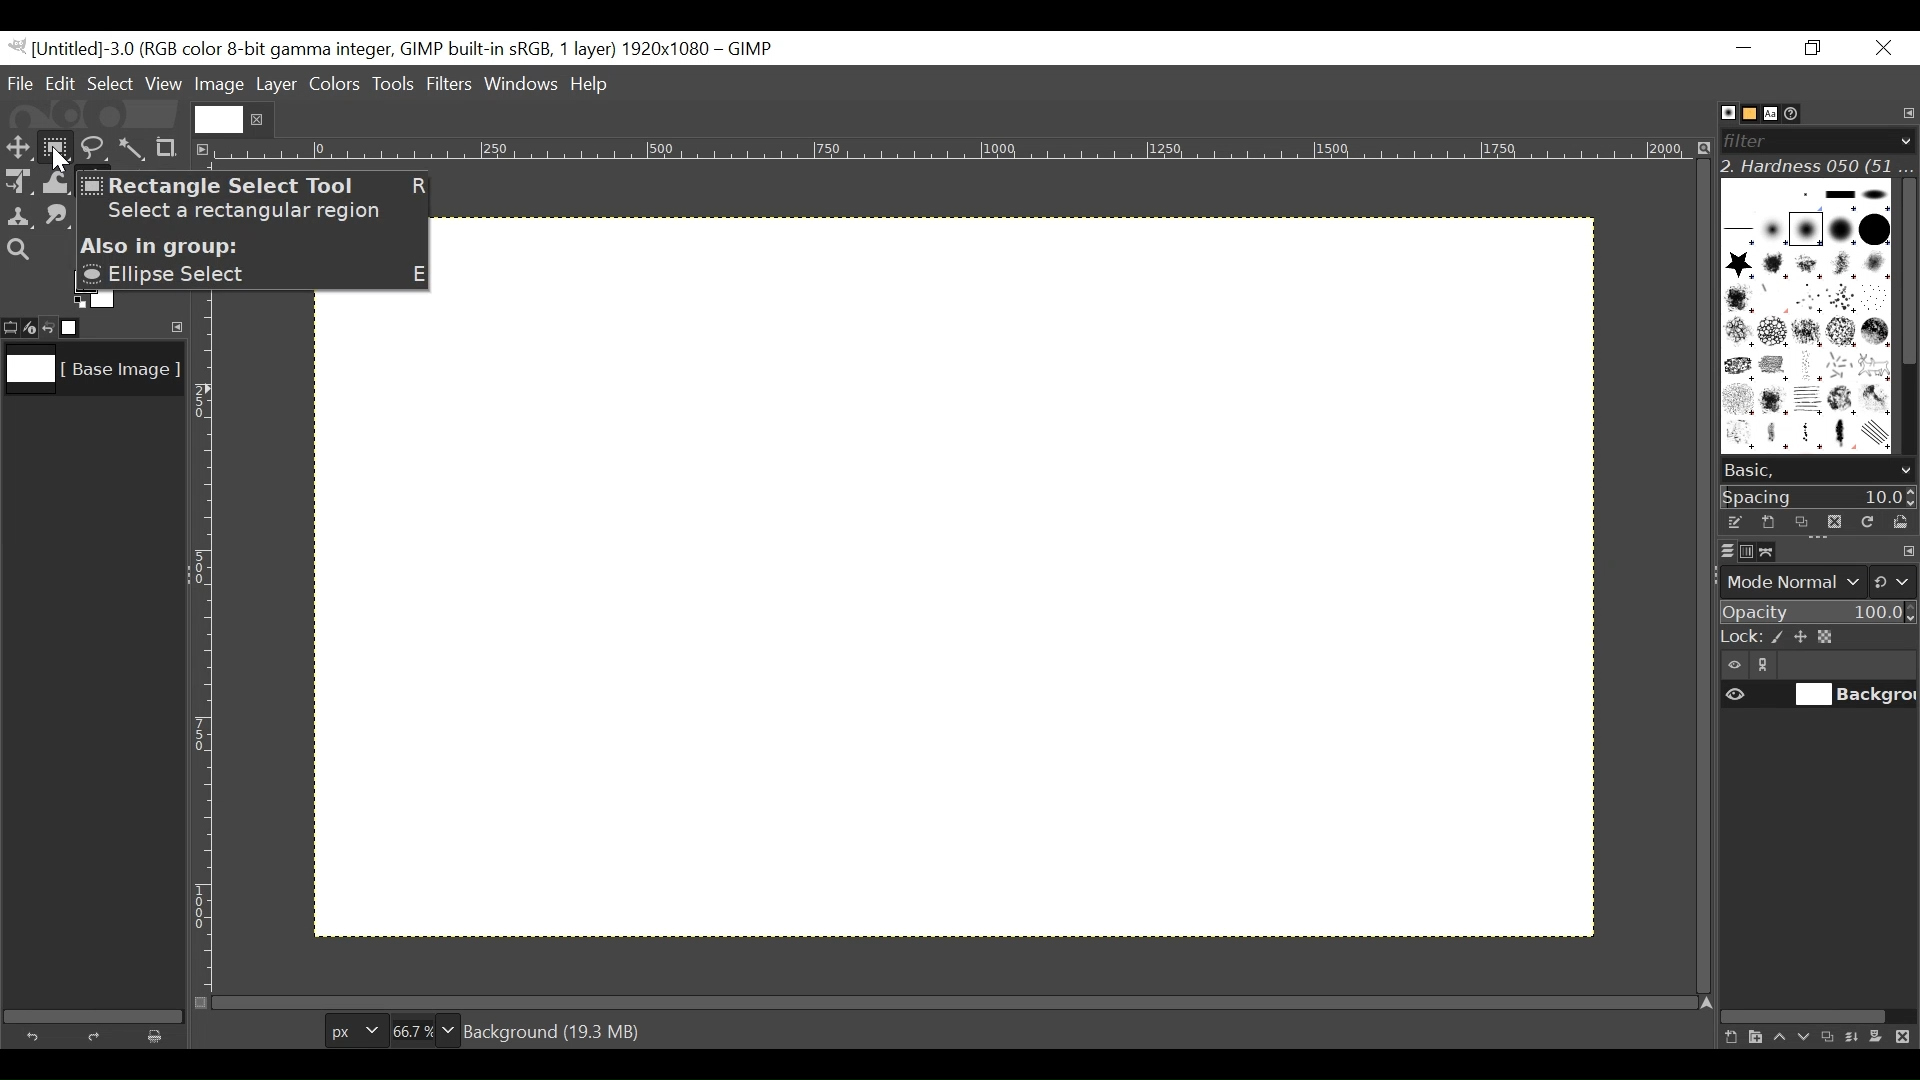 This screenshot has height=1080, width=1920. What do you see at coordinates (62, 83) in the screenshot?
I see `Edit` at bounding box center [62, 83].